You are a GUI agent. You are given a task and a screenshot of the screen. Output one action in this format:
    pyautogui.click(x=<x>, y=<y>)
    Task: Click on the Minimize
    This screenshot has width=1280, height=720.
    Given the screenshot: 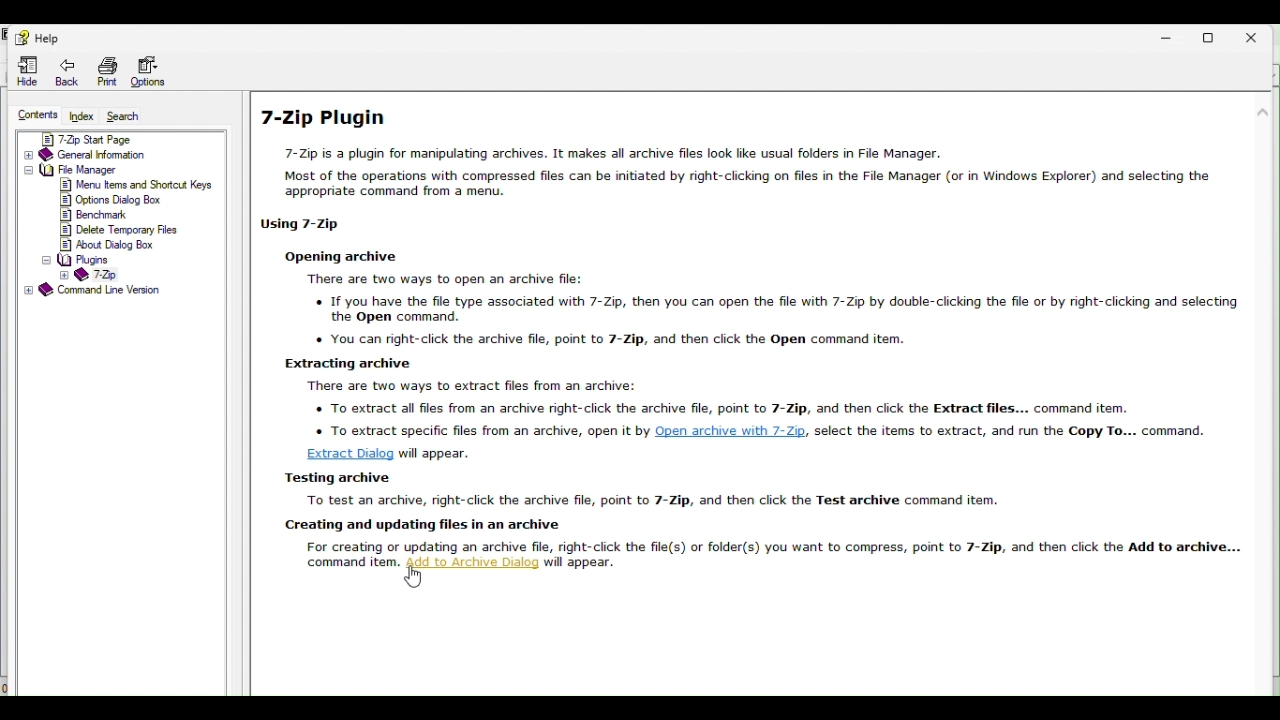 What is the action you would take?
    pyautogui.click(x=1169, y=37)
    